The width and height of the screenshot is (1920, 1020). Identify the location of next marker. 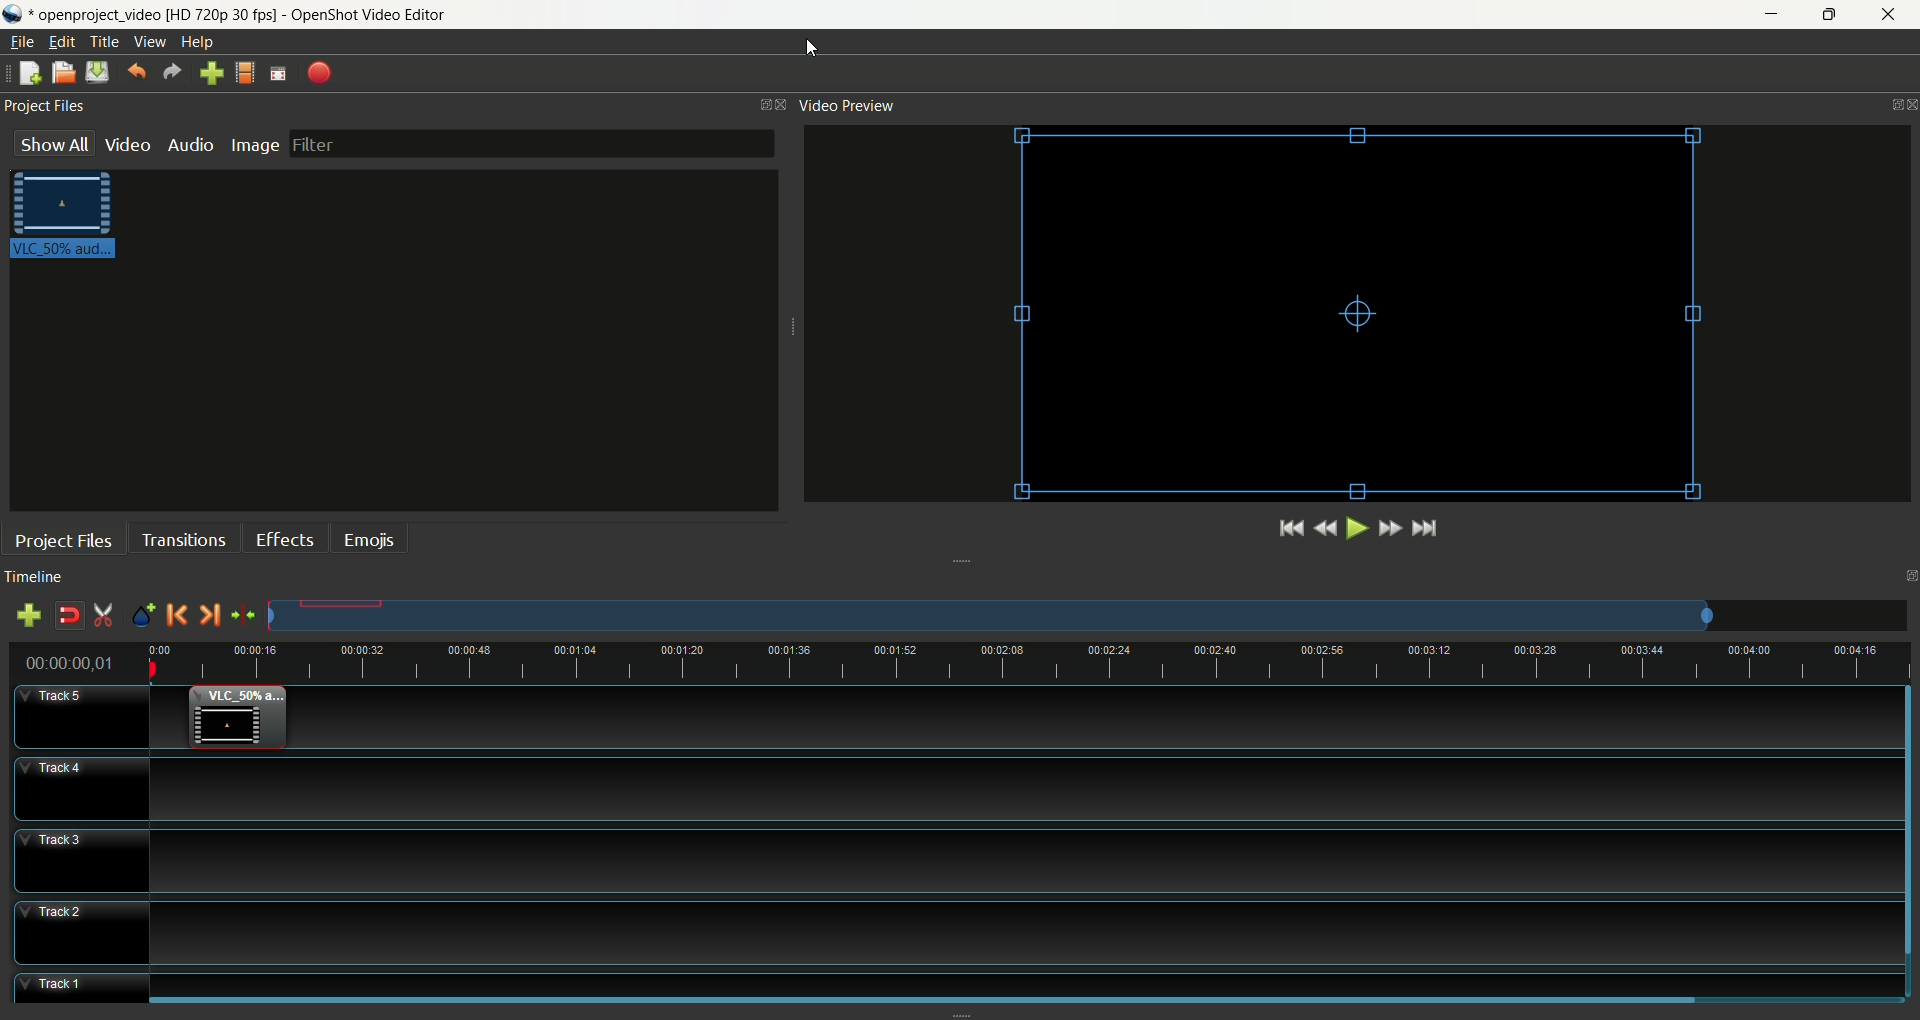
(209, 615).